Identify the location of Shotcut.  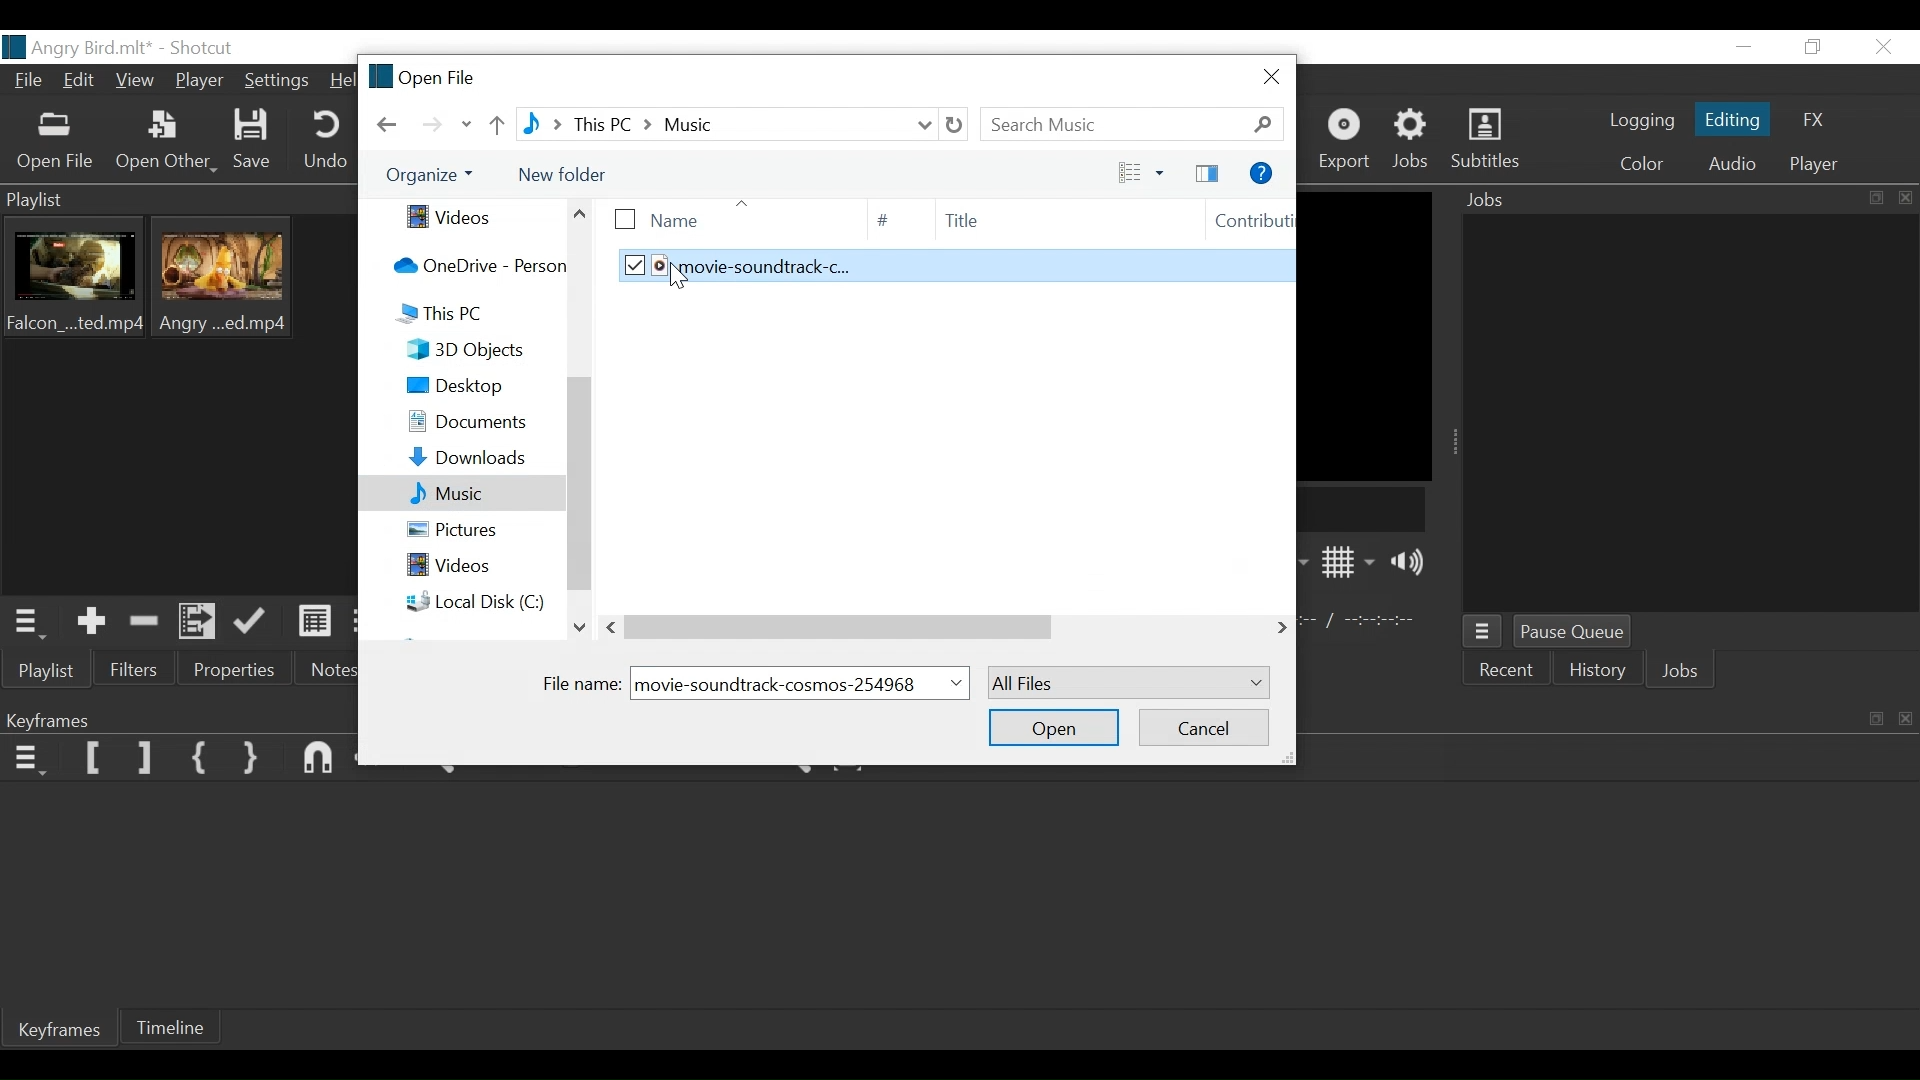
(206, 46).